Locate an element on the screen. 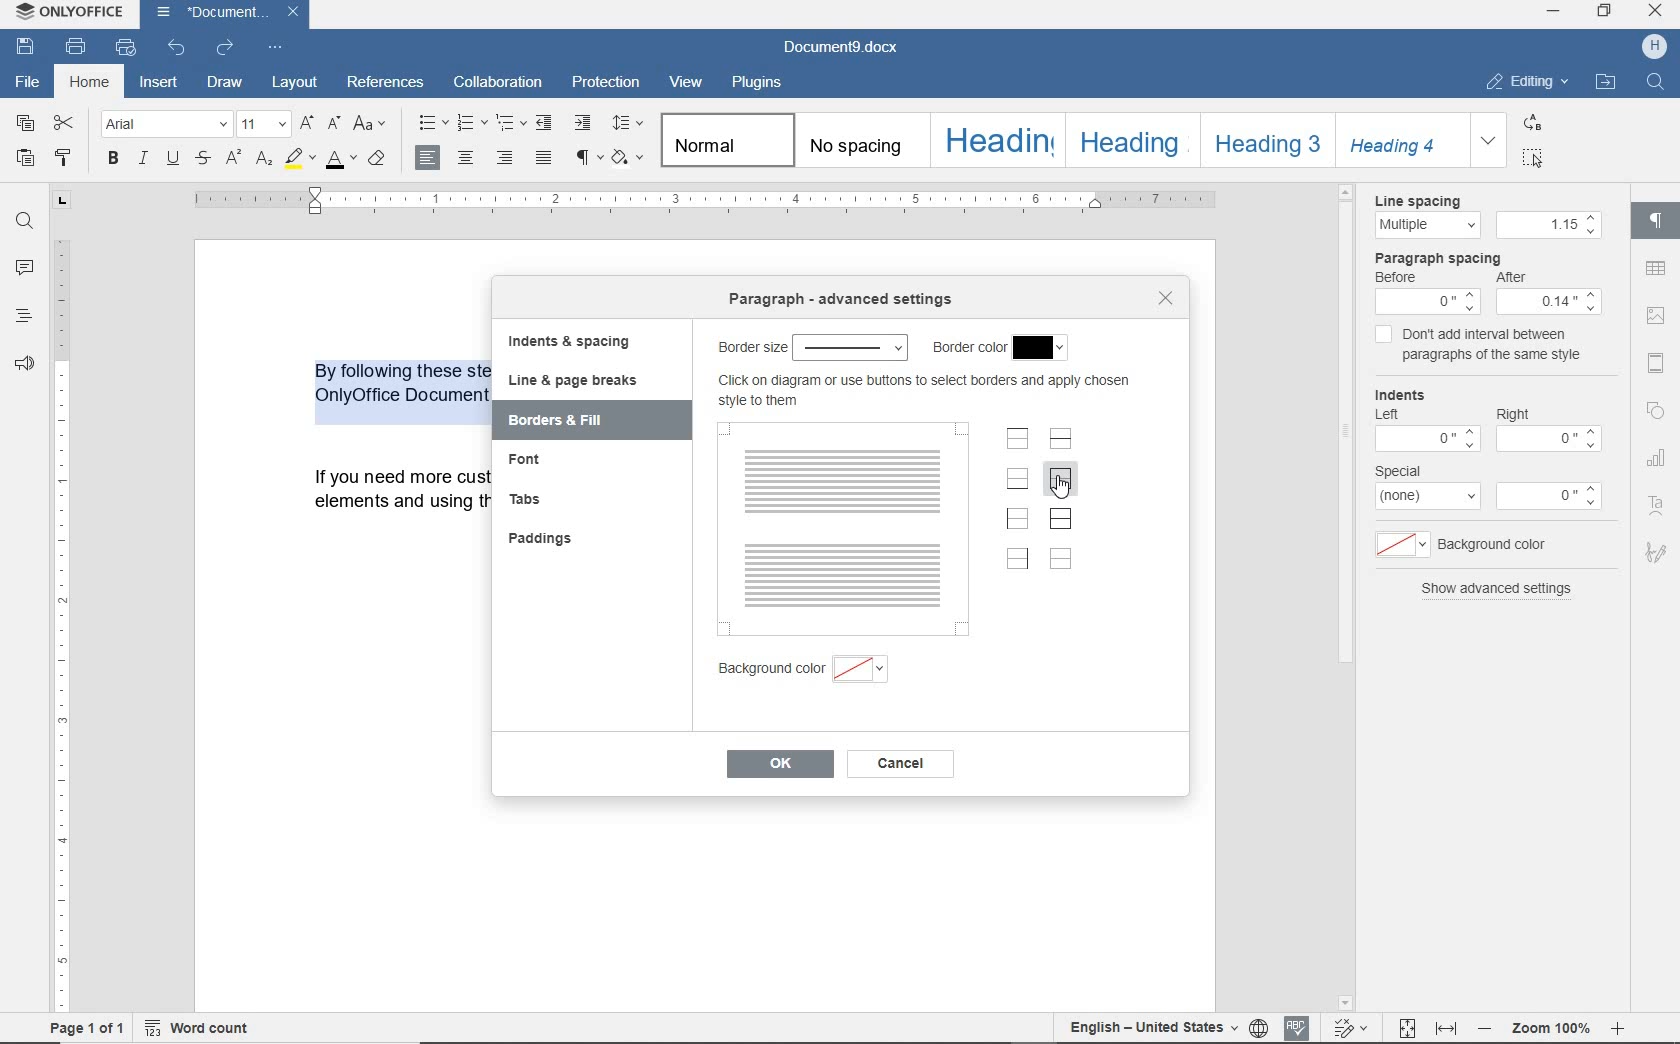 This screenshot has height=1044, width=1680. font is located at coordinates (536, 464).